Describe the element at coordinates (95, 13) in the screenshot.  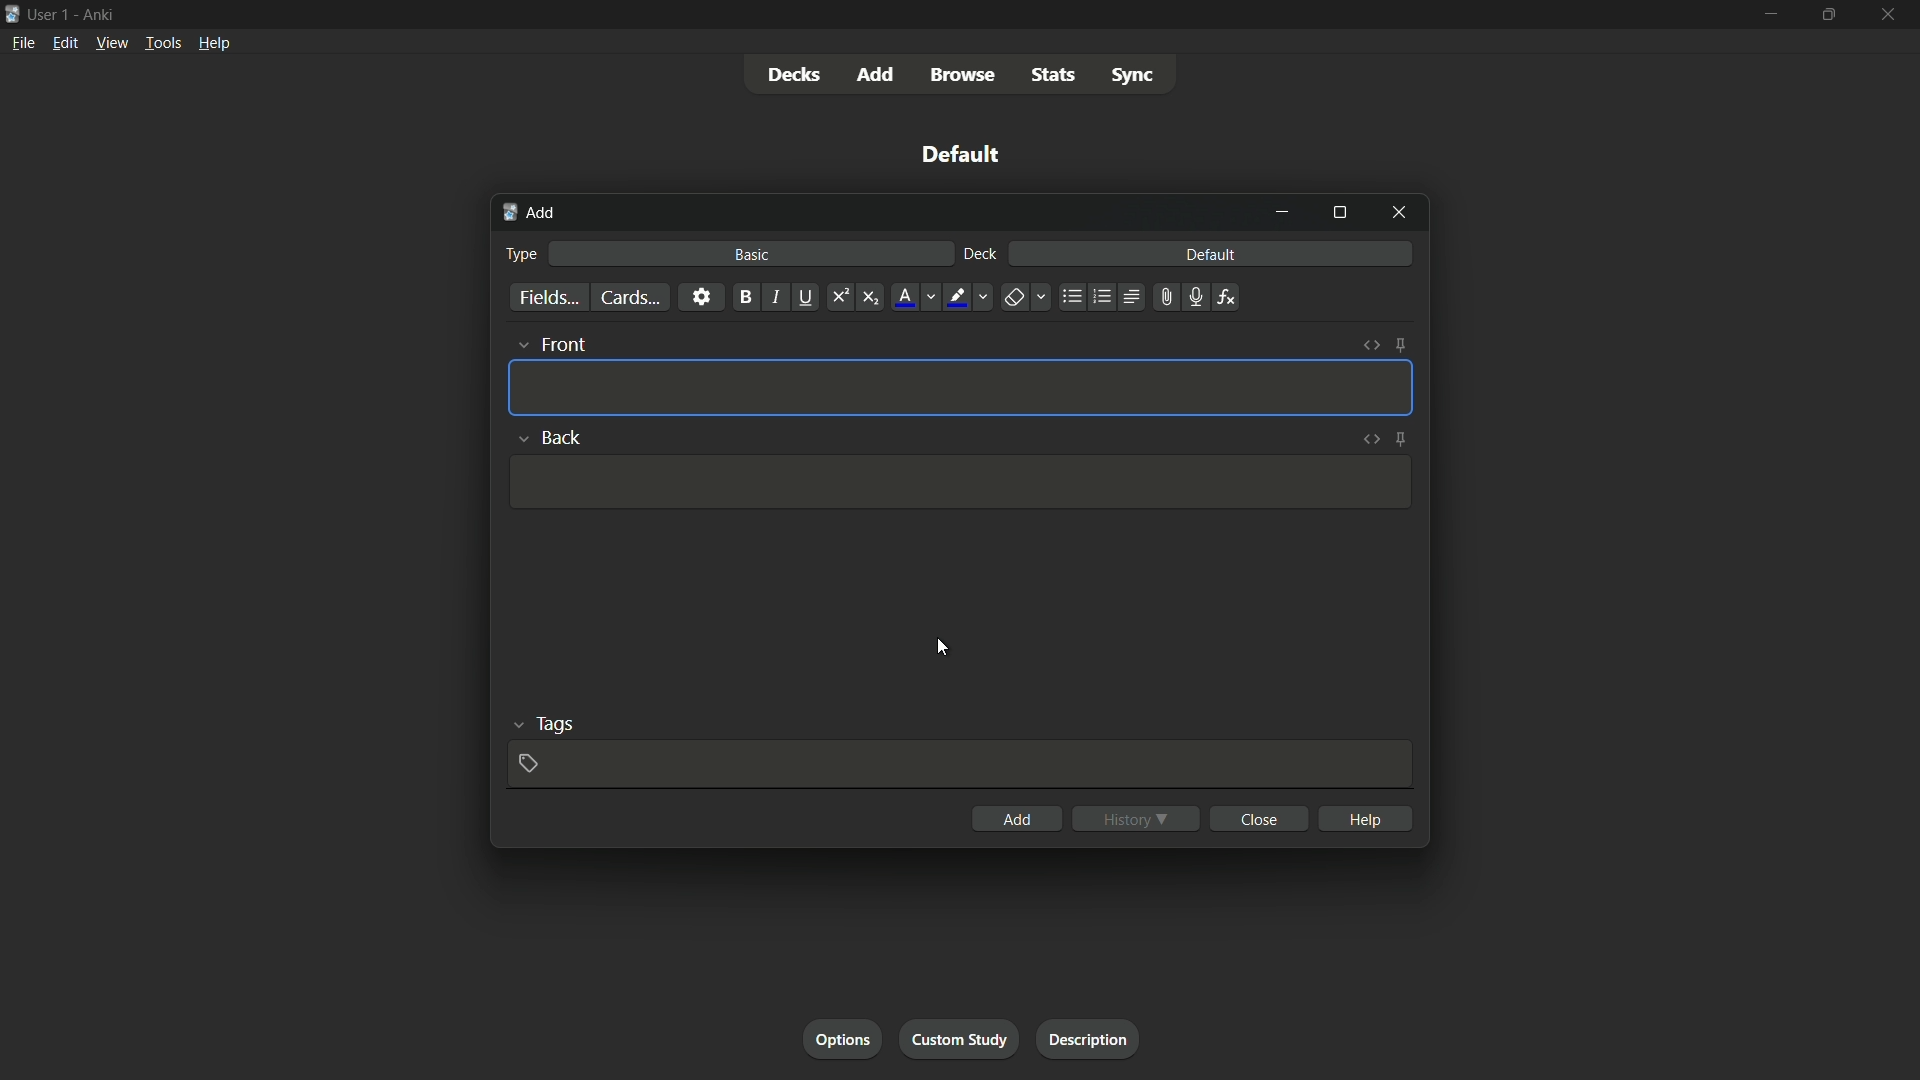
I see `Ankri` at that location.